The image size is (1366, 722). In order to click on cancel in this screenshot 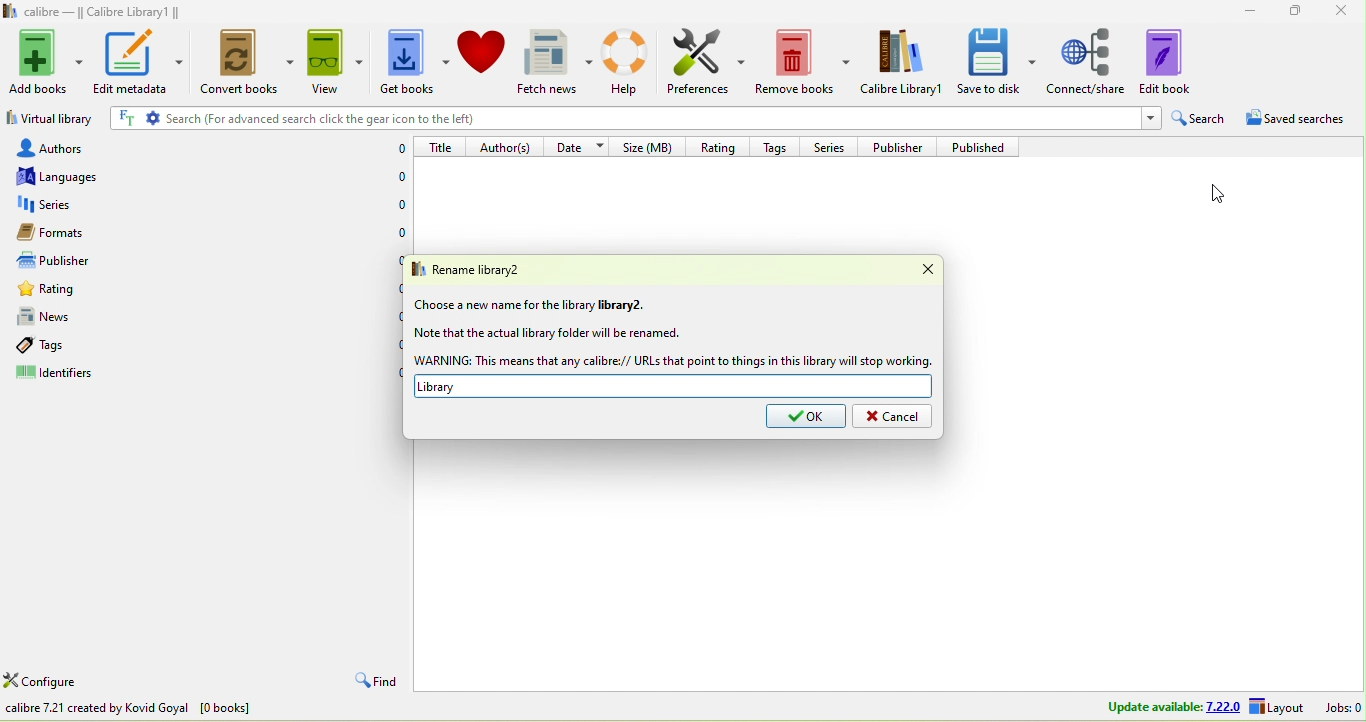, I will do `click(892, 417)`.